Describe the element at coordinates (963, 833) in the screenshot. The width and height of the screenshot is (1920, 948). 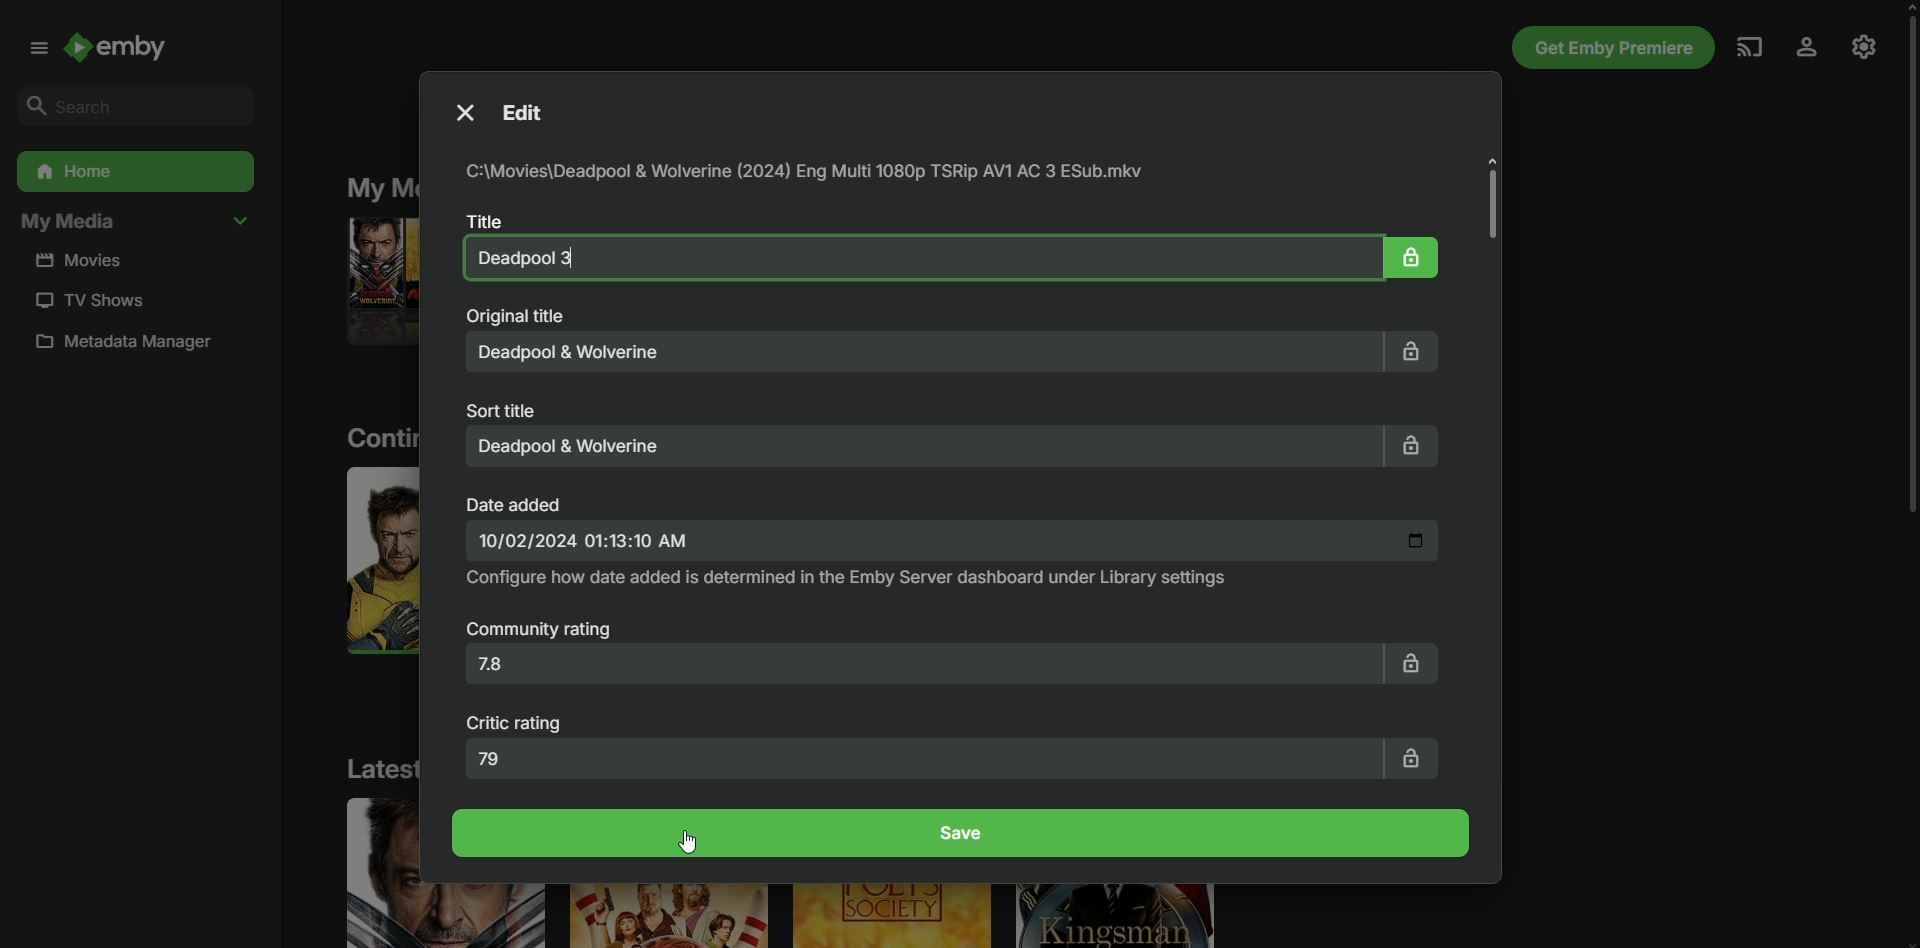
I see `Save` at that location.